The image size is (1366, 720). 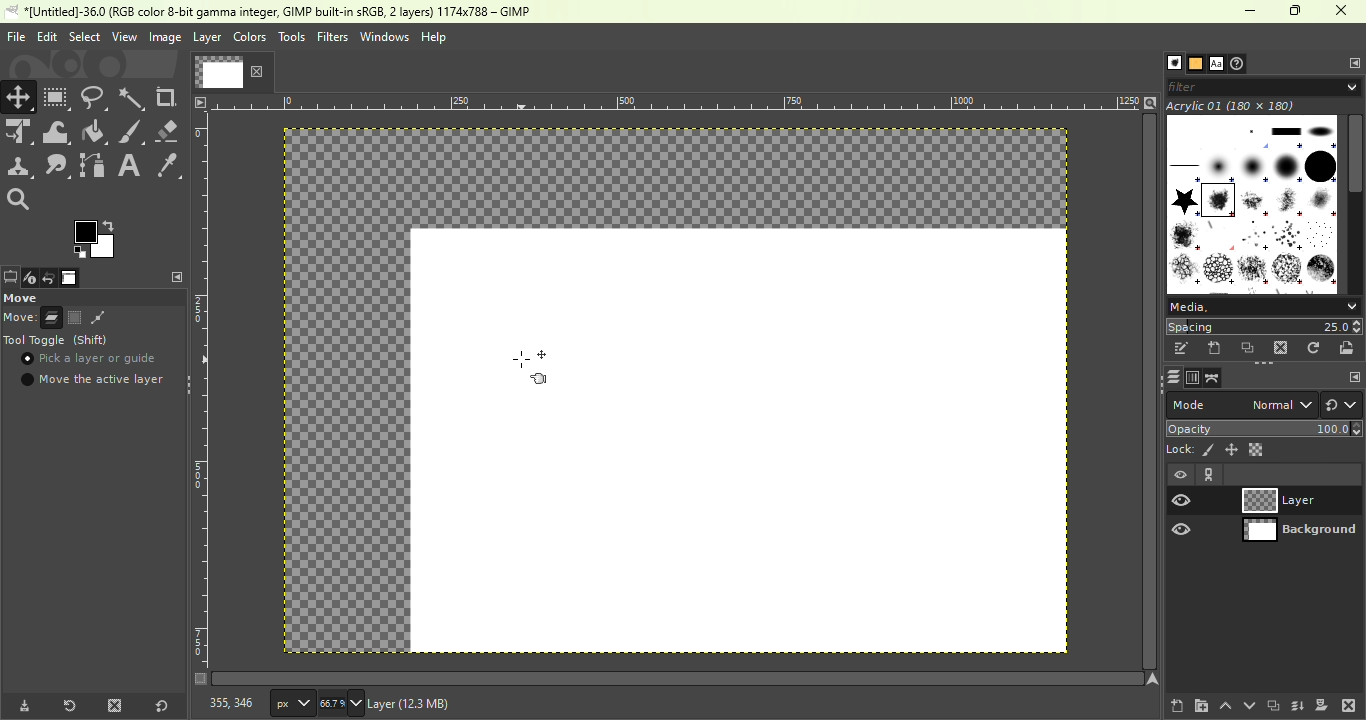 I want to click on Subtract from the current selection, so click(x=98, y=318).